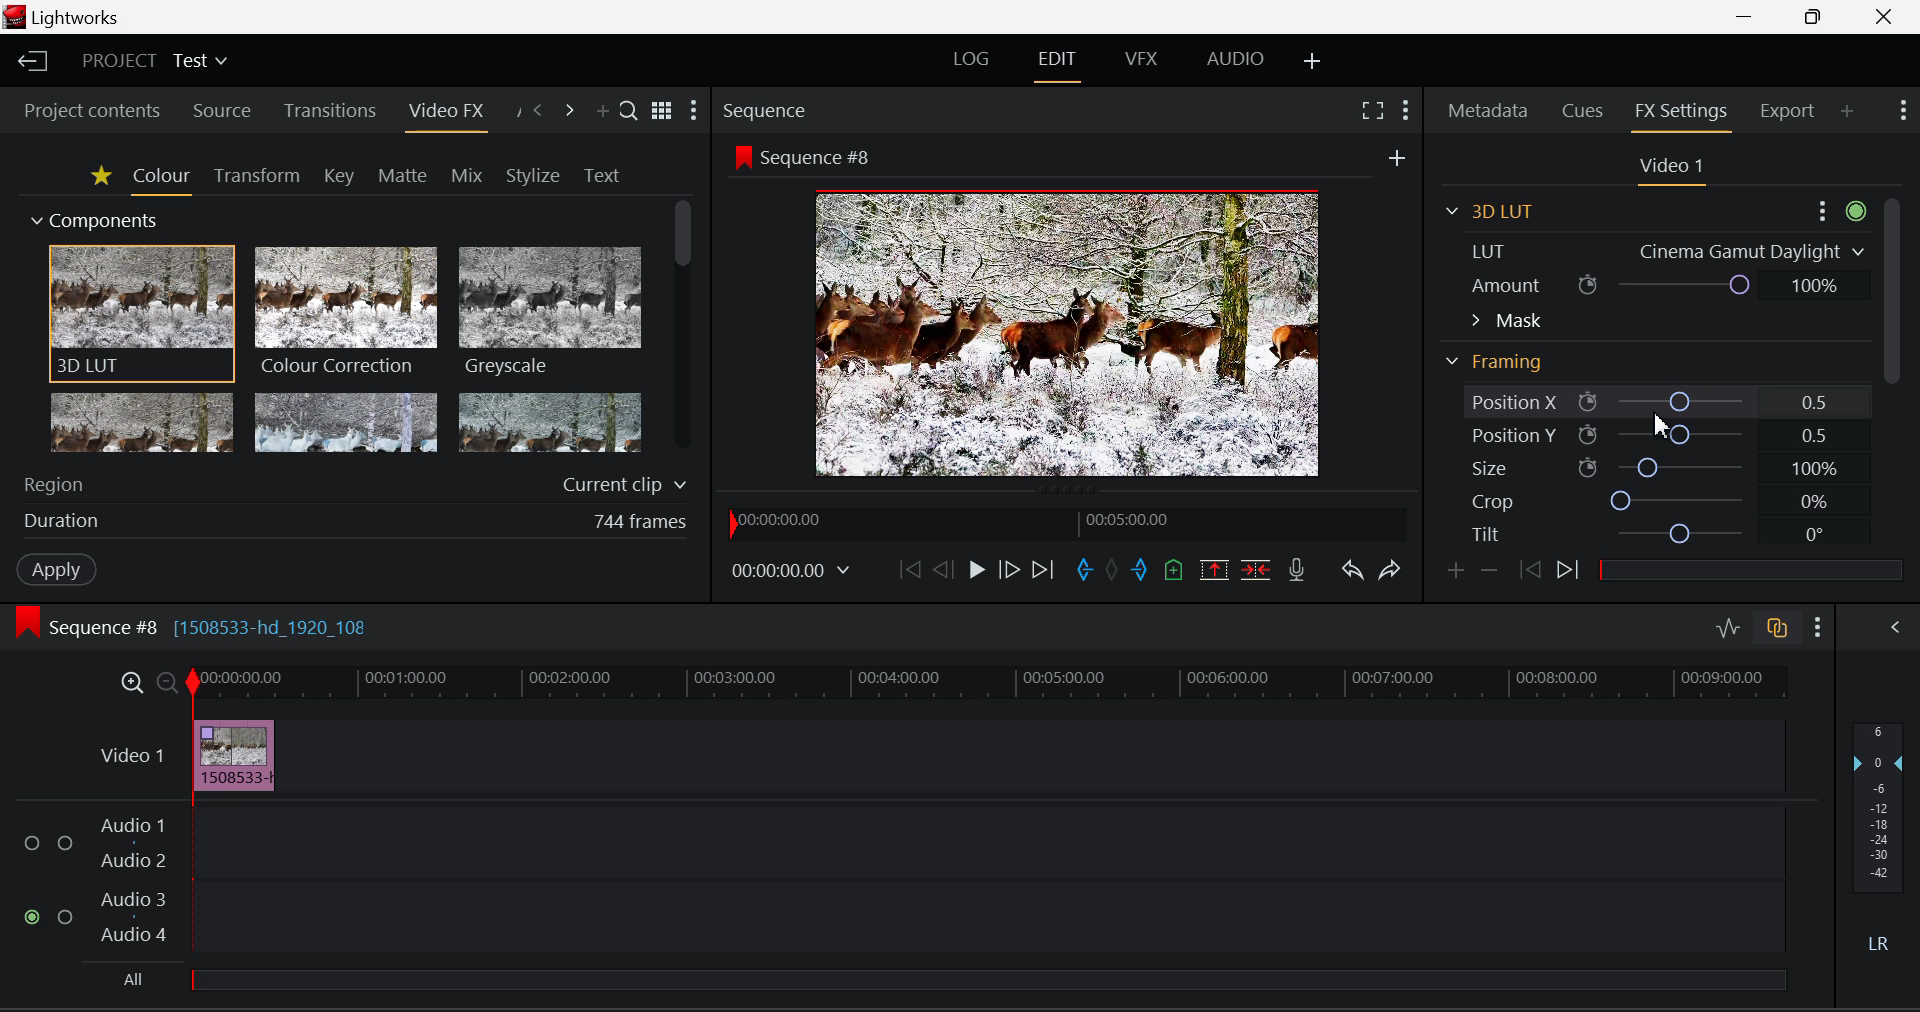 Image resolution: width=1920 pixels, height=1012 pixels. I want to click on EDIT Layout, so click(1055, 64).